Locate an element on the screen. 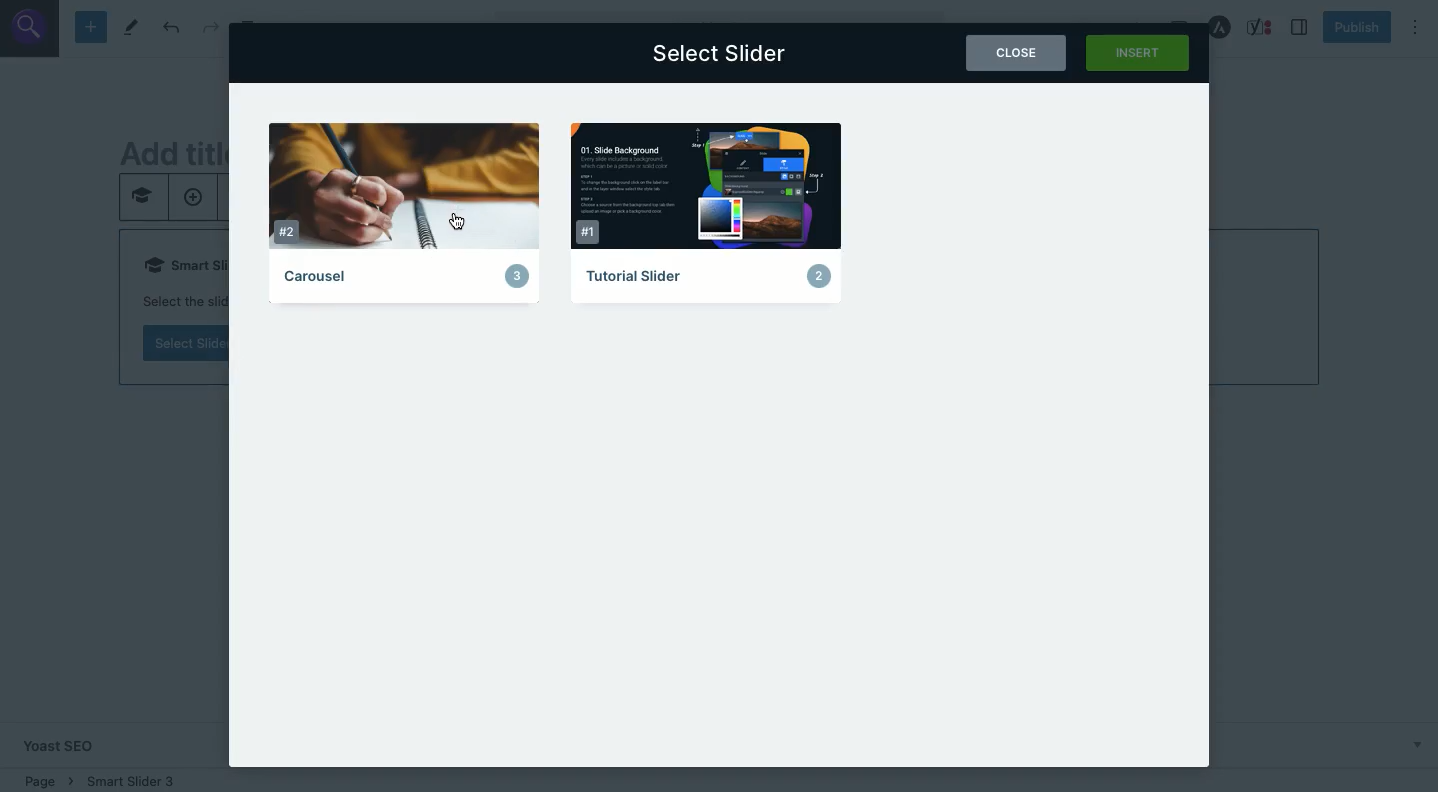  Yoast is located at coordinates (1262, 27).